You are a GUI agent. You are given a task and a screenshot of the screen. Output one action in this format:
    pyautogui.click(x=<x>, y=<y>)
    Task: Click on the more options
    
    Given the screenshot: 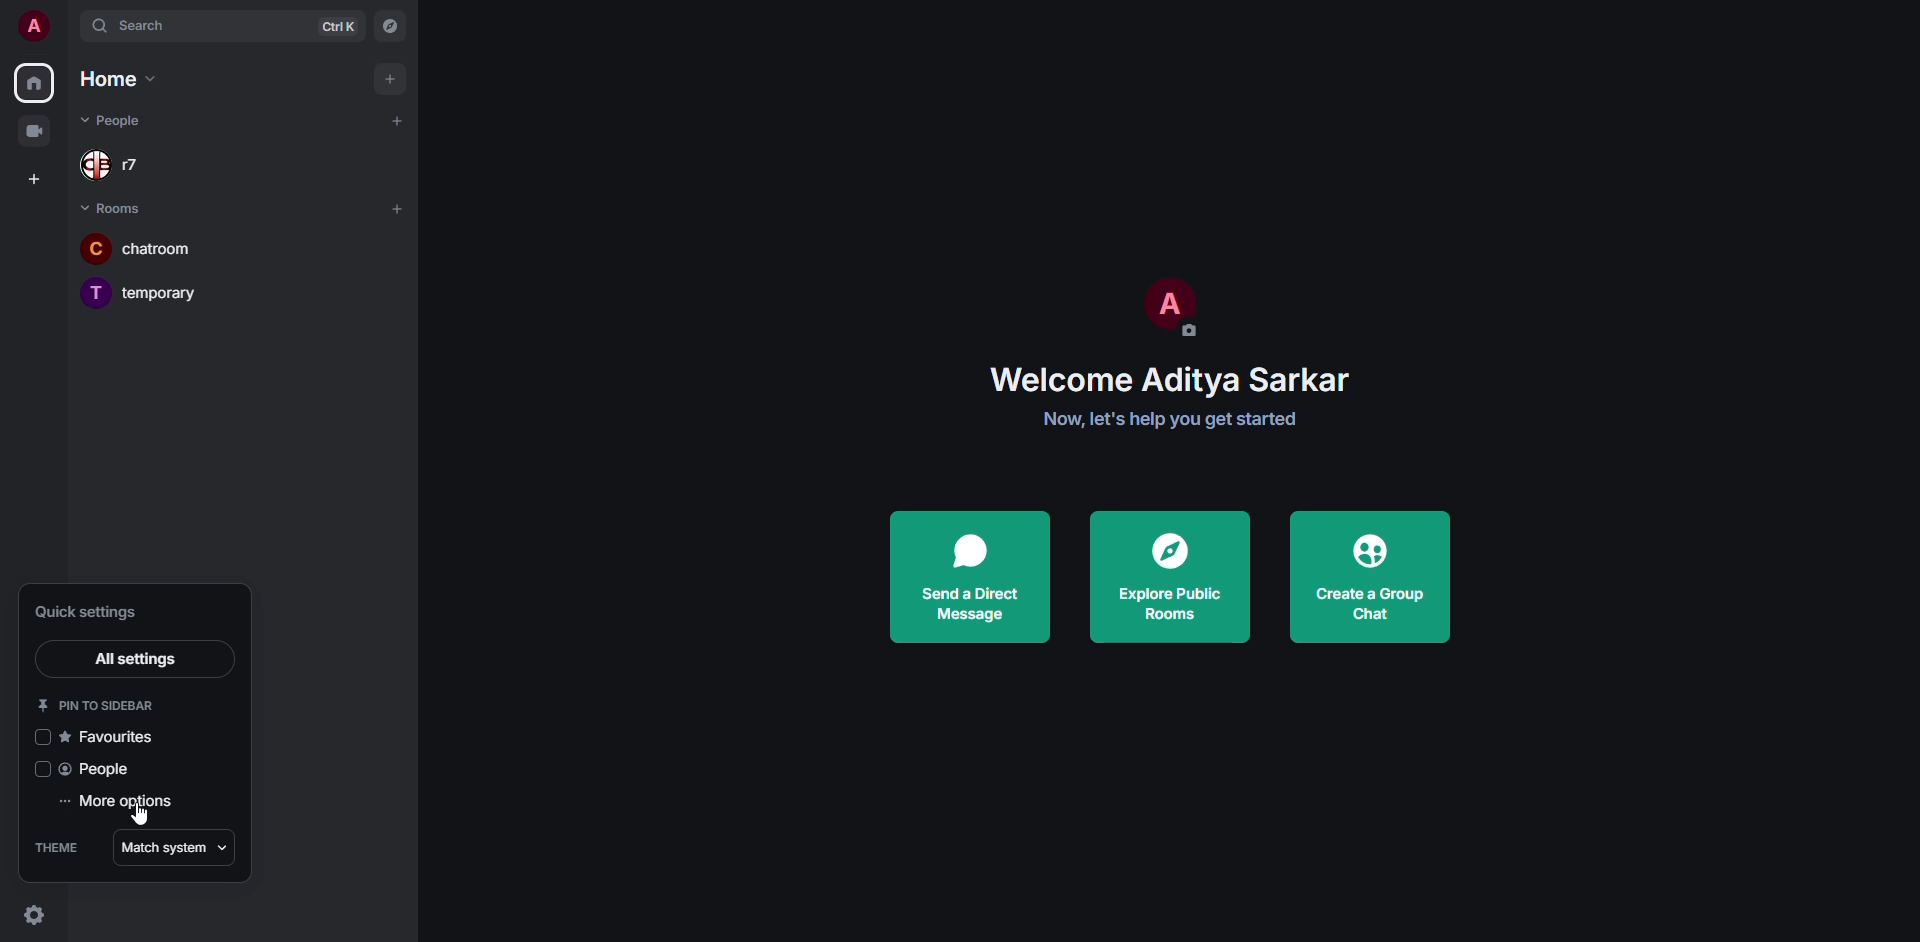 What is the action you would take?
    pyautogui.click(x=120, y=803)
    